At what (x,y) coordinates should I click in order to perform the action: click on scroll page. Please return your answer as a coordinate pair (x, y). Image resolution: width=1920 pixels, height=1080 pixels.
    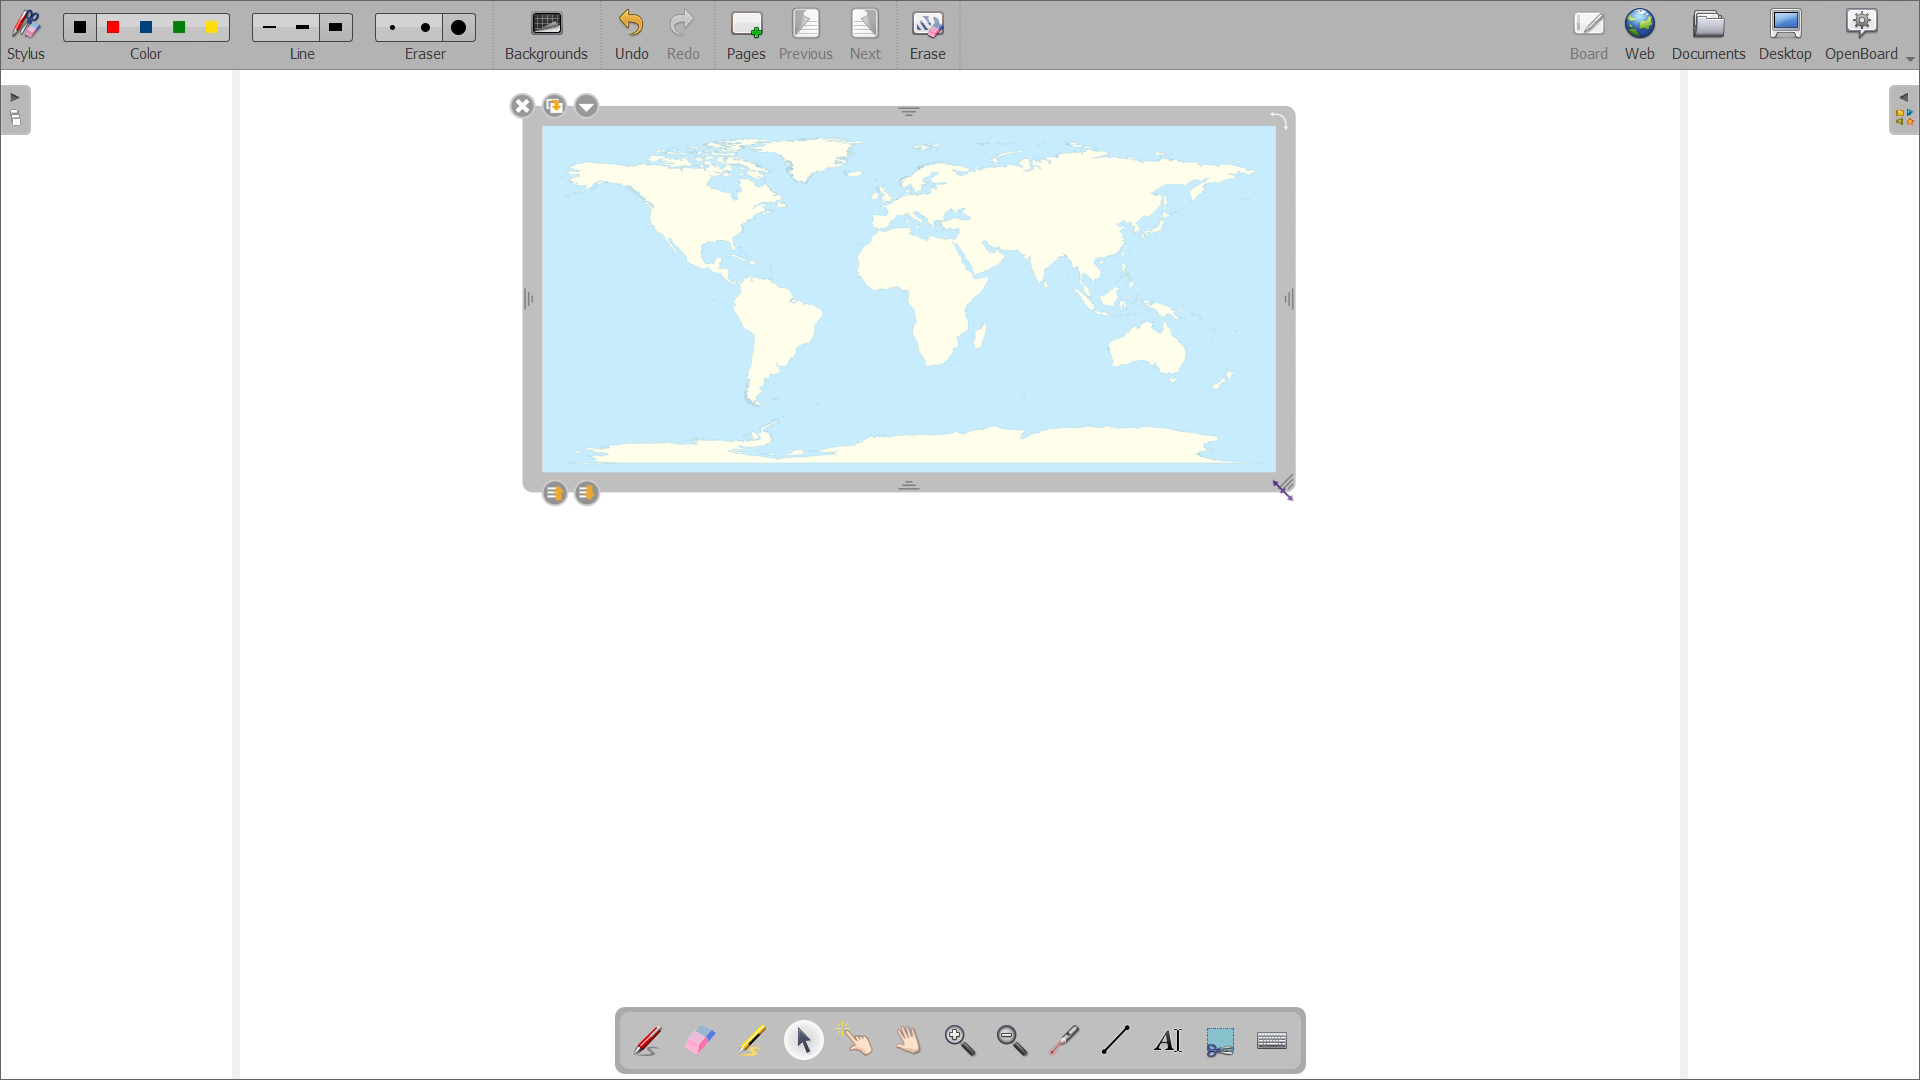
    Looking at the image, I should click on (909, 1039).